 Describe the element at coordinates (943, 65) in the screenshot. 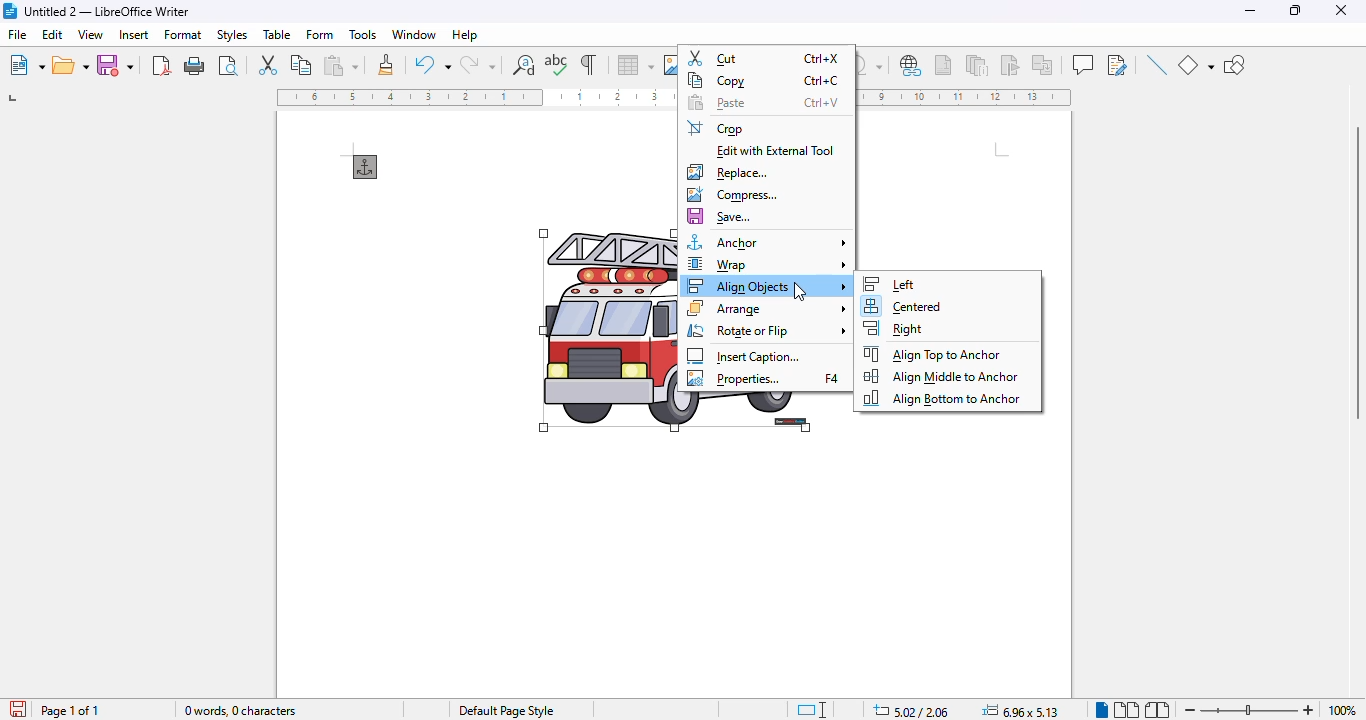

I see `insert footnote` at that location.